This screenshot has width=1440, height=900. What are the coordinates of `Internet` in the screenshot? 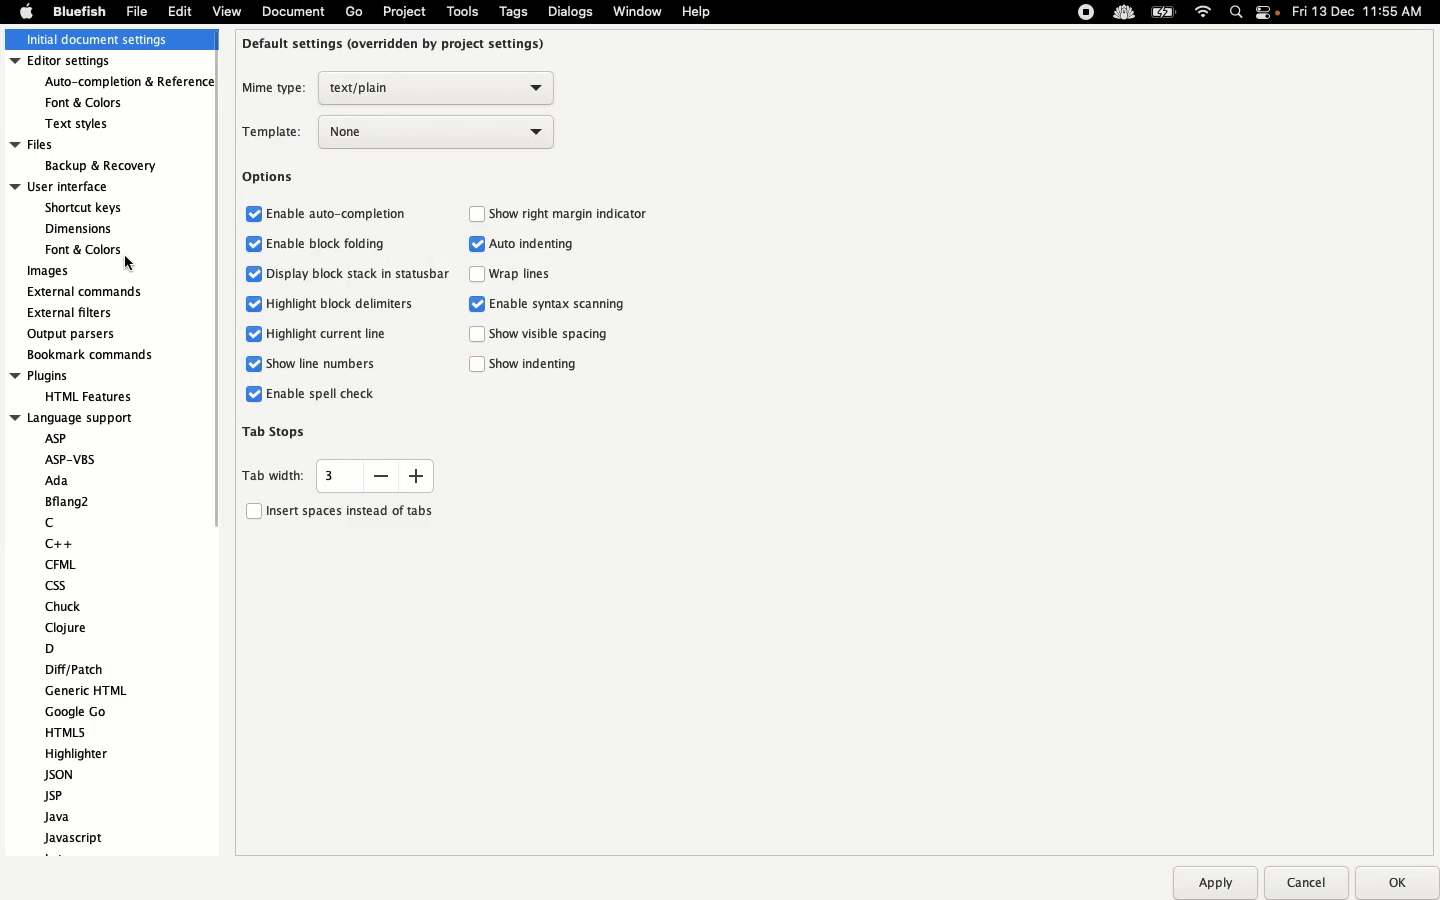 It's located at (1204, 13).